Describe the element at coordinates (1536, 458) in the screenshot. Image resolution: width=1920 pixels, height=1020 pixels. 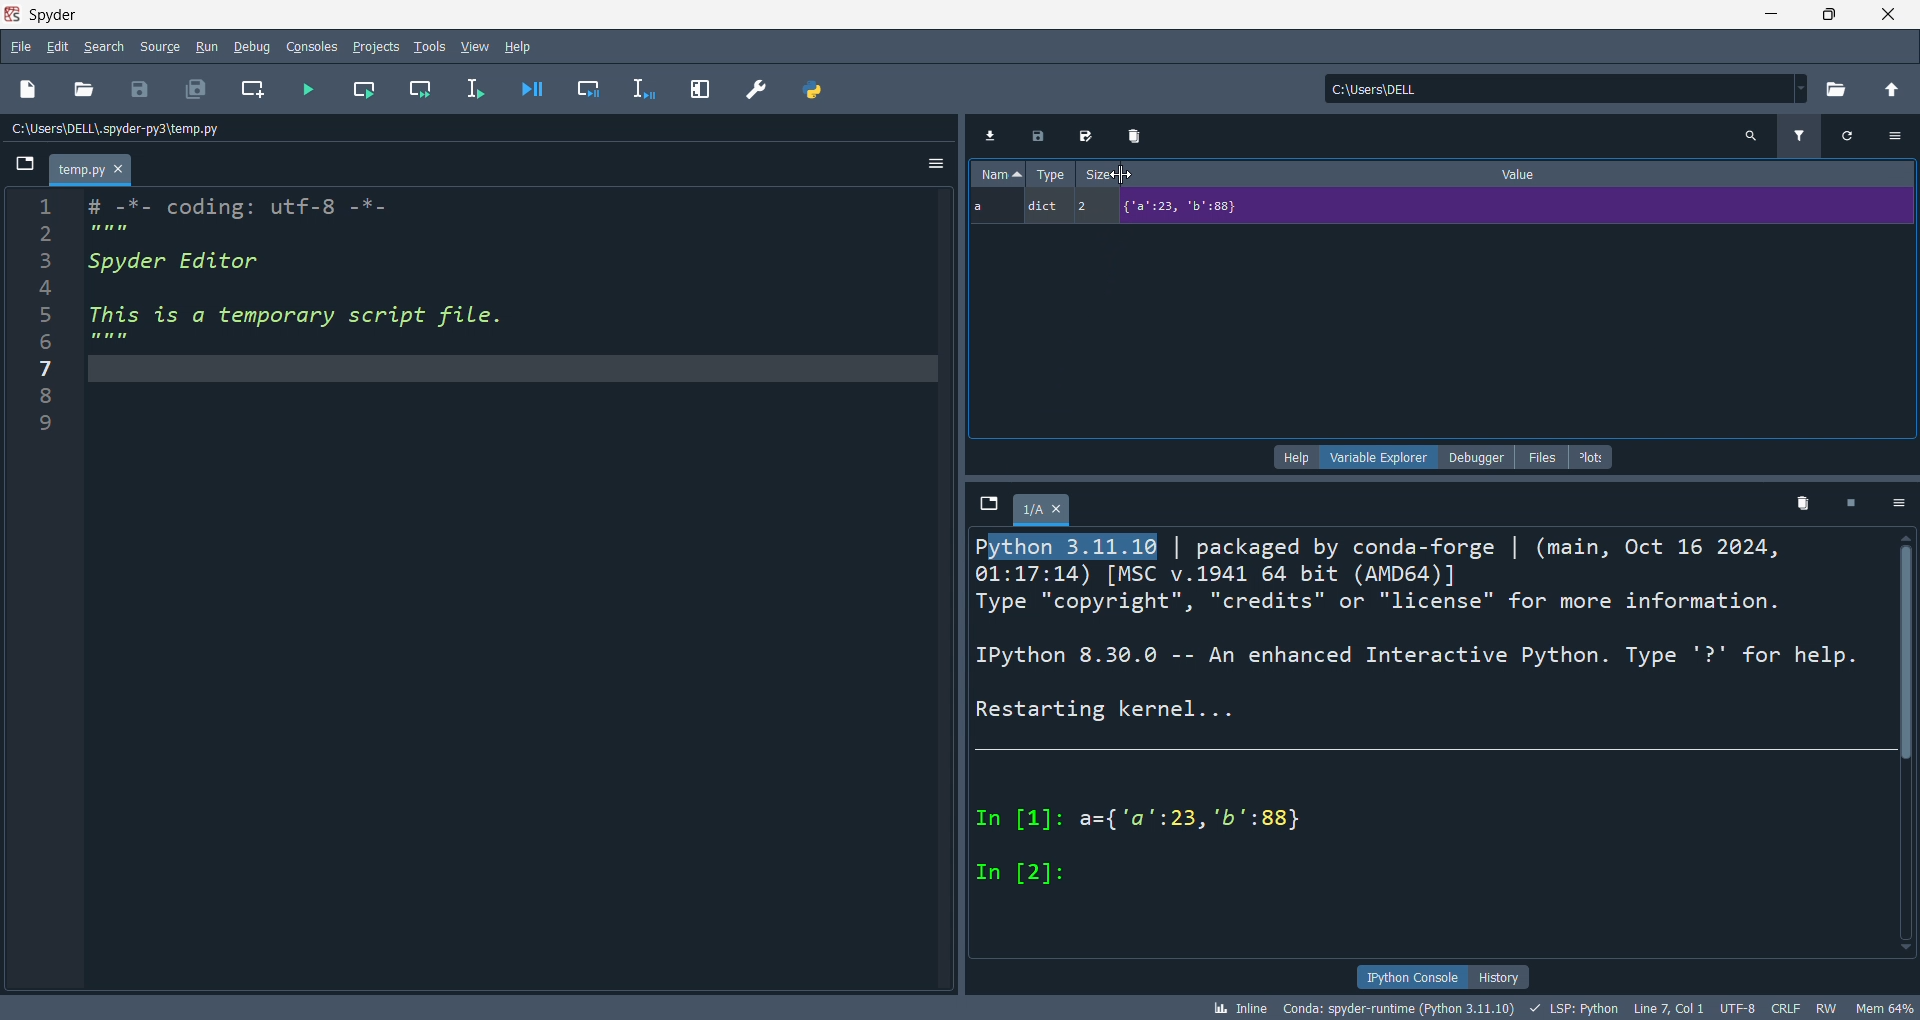
I see `files` at that location.